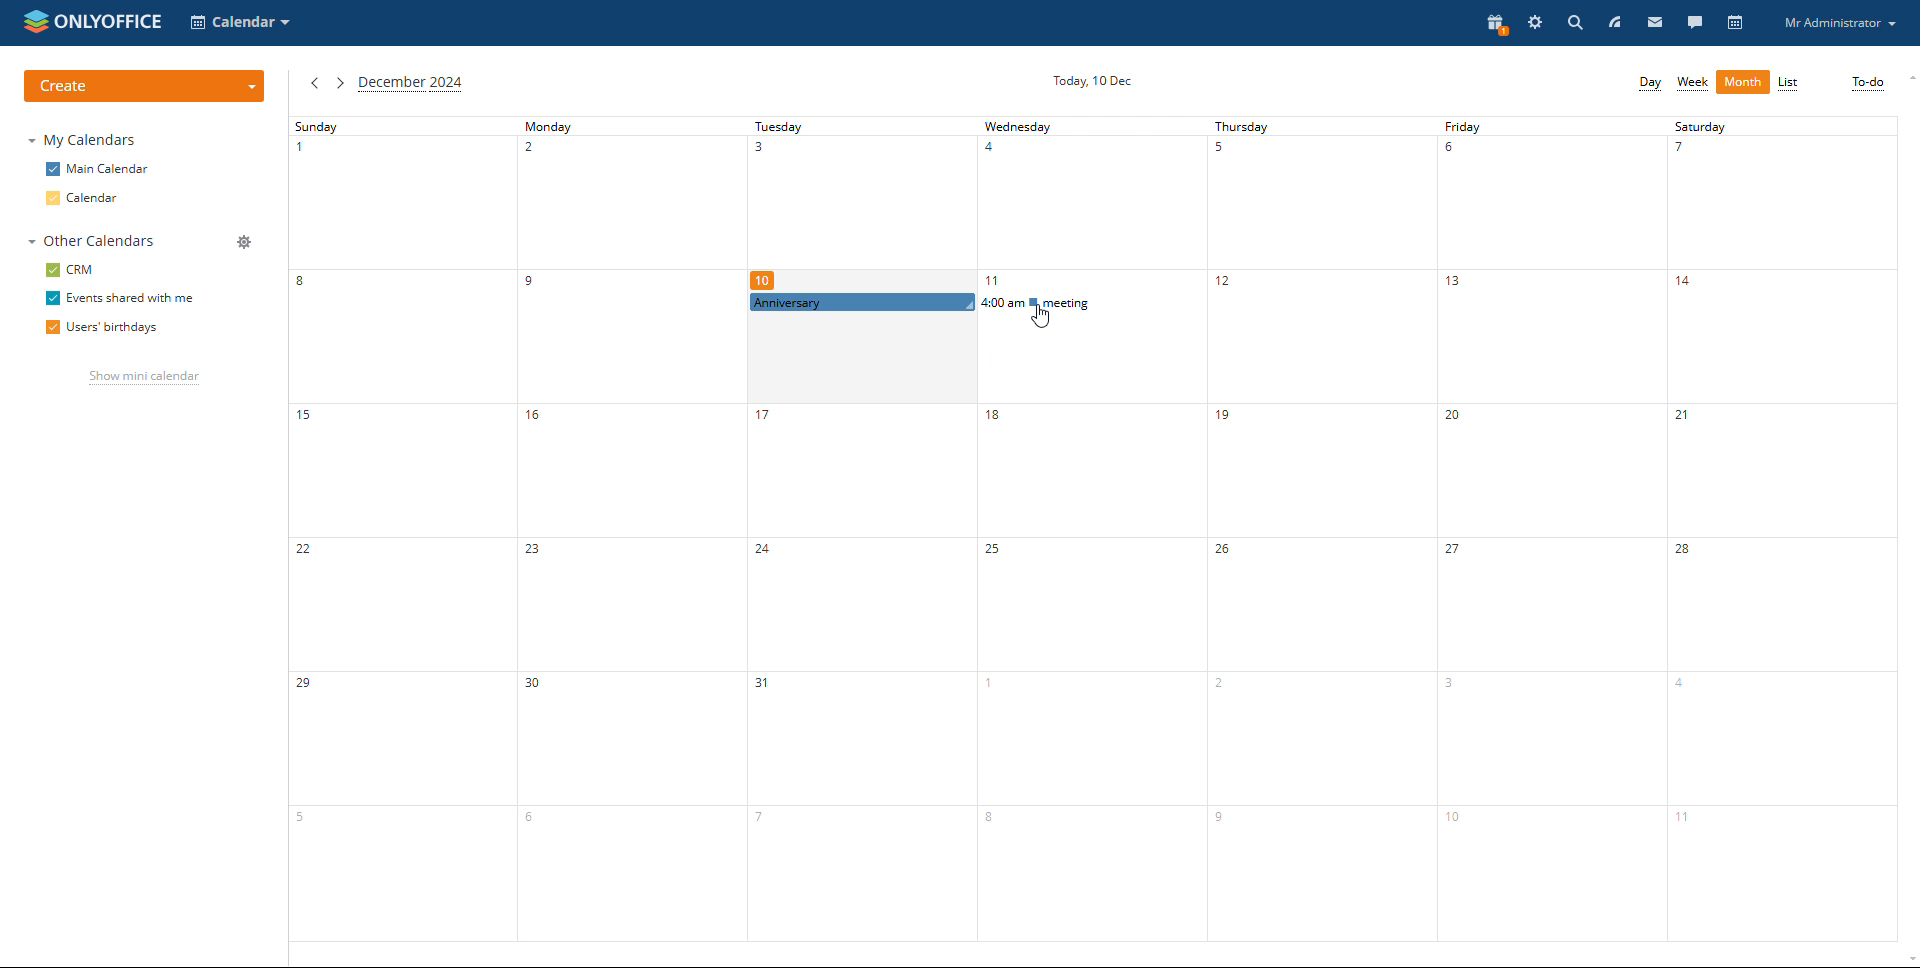 The image size is (1920, 968). Describe the element at coordinates (1908, 959) in the screenshot. I see `scroll down` at that location.